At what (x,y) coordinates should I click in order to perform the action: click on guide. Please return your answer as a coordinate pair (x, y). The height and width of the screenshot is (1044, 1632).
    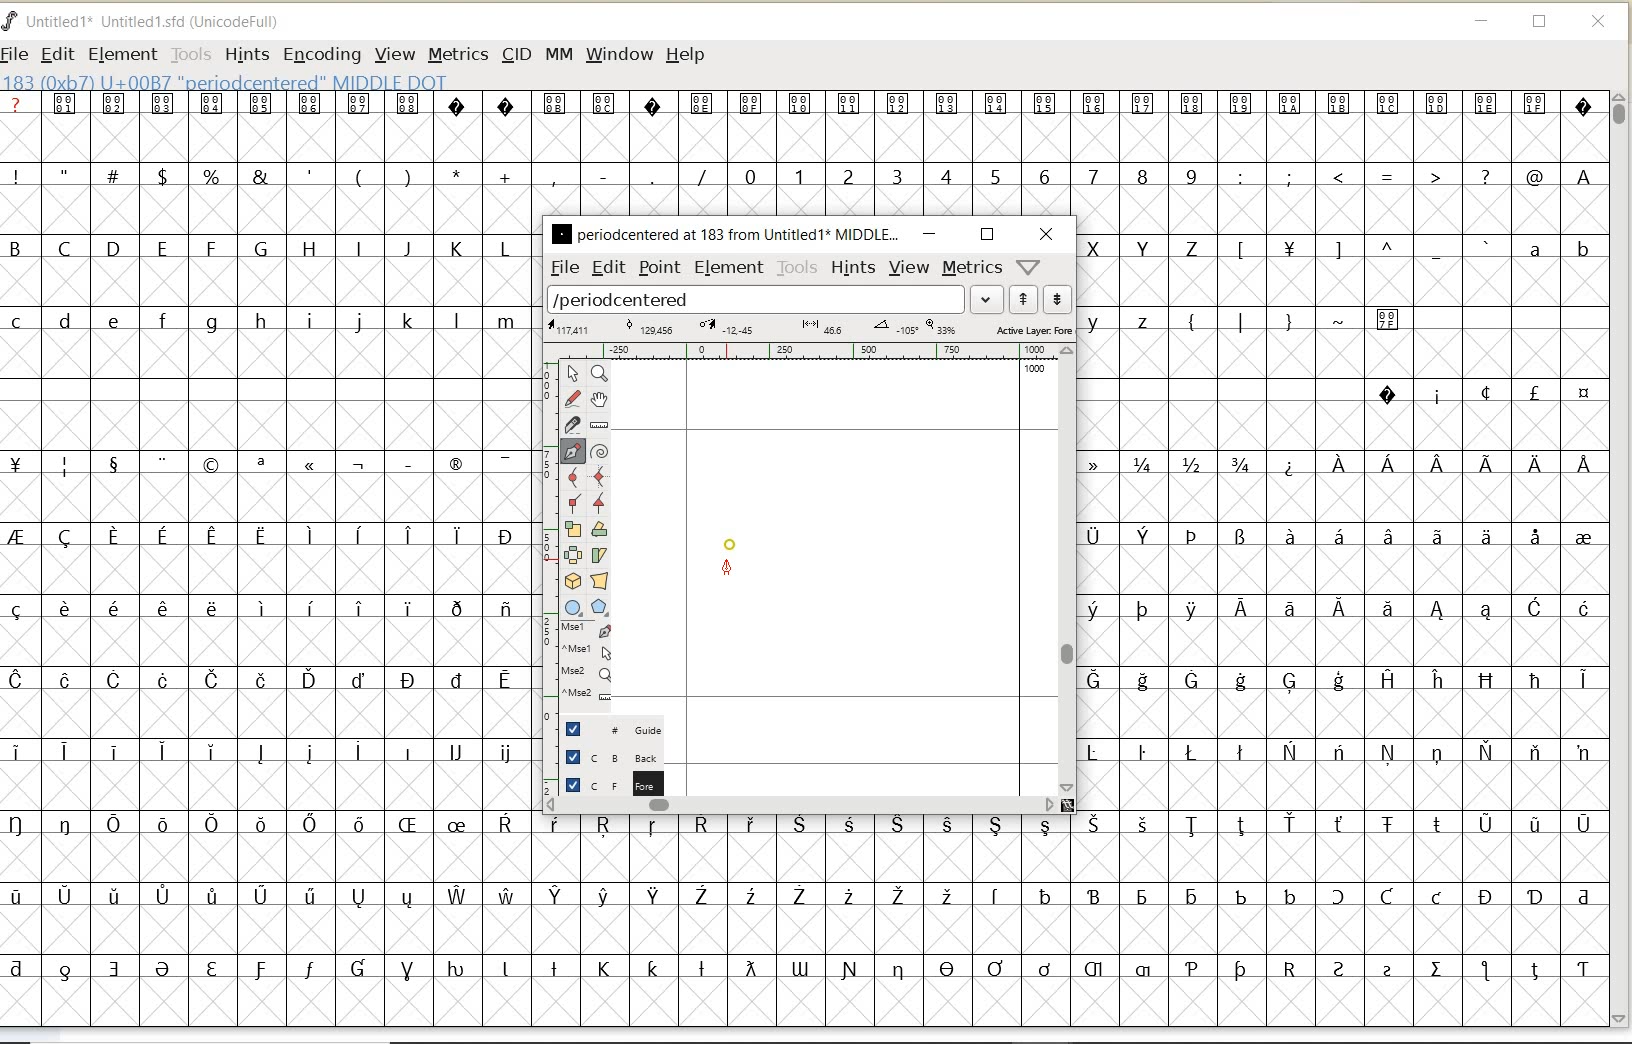
    Looking at the image, I should click on (607, 730).